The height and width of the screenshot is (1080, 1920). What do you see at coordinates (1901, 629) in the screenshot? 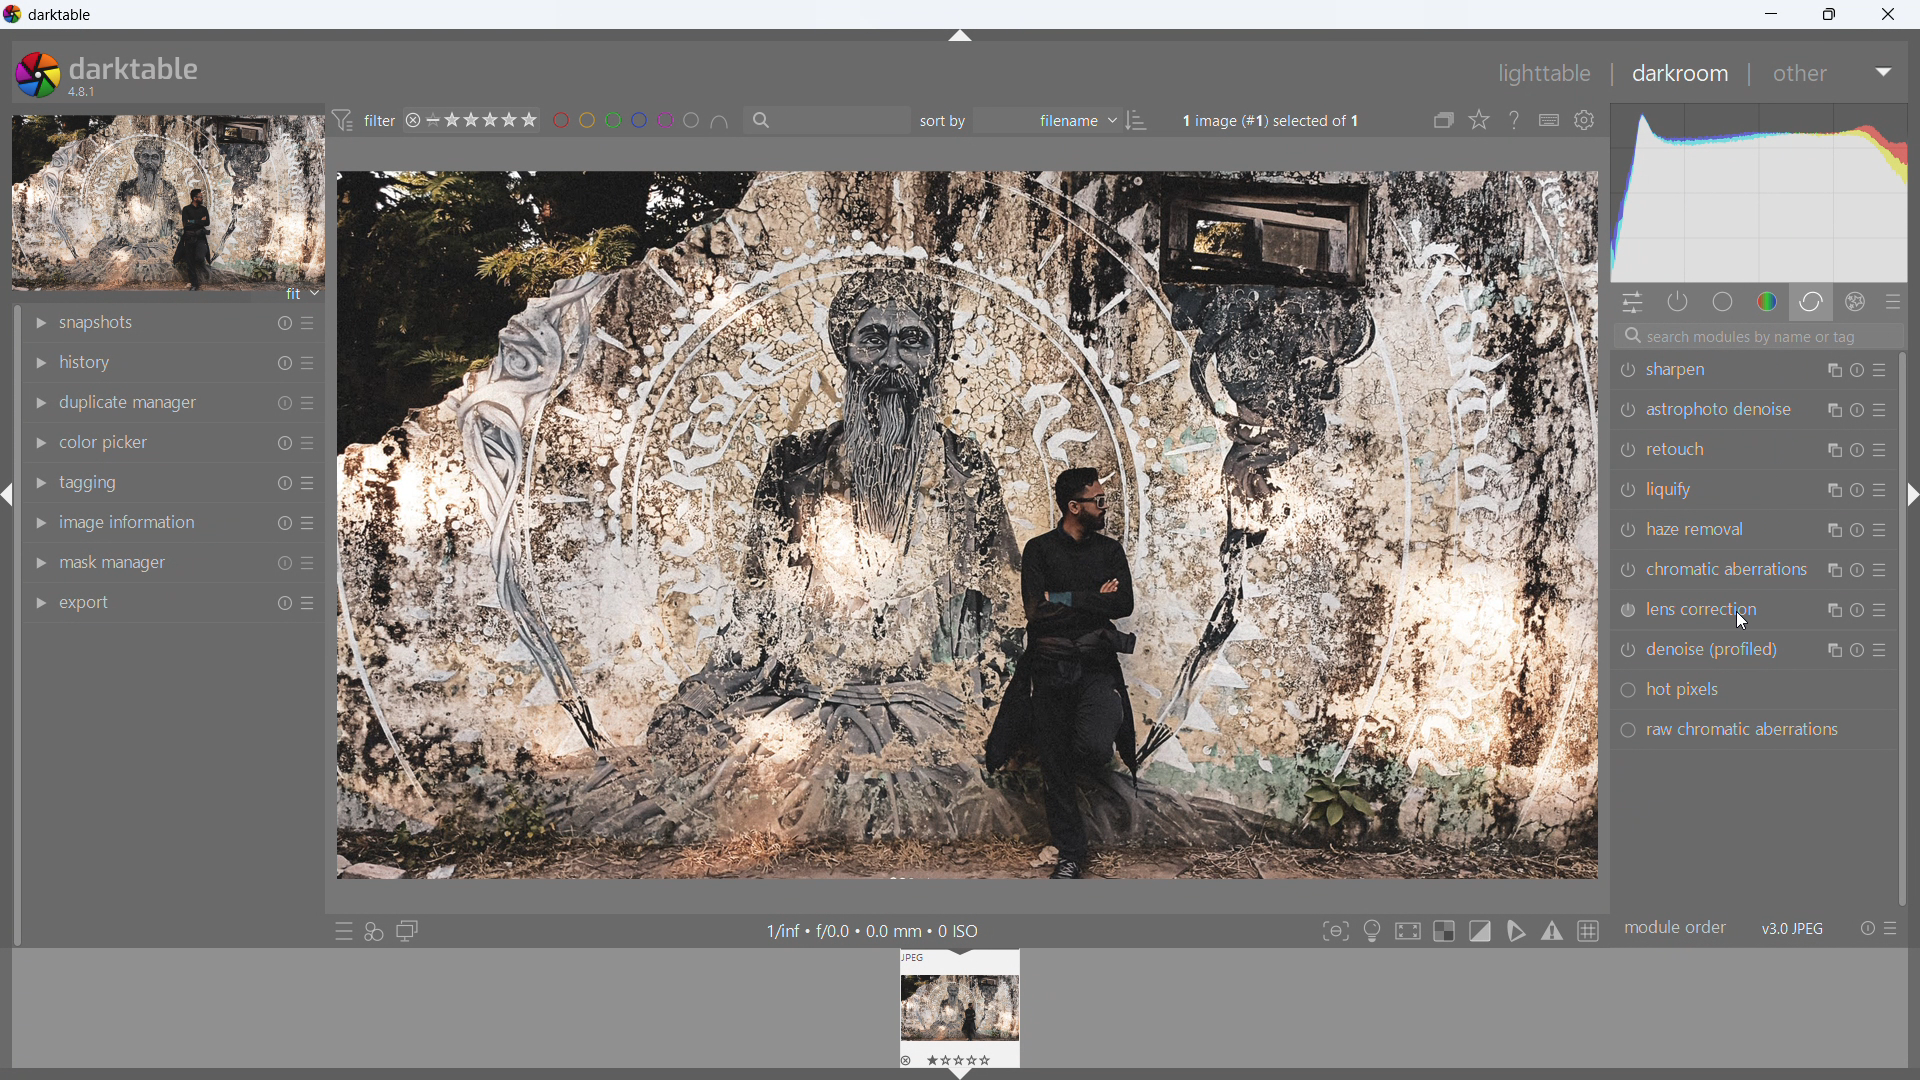
I see `scrollbar` at bounding box center [1901, 629].